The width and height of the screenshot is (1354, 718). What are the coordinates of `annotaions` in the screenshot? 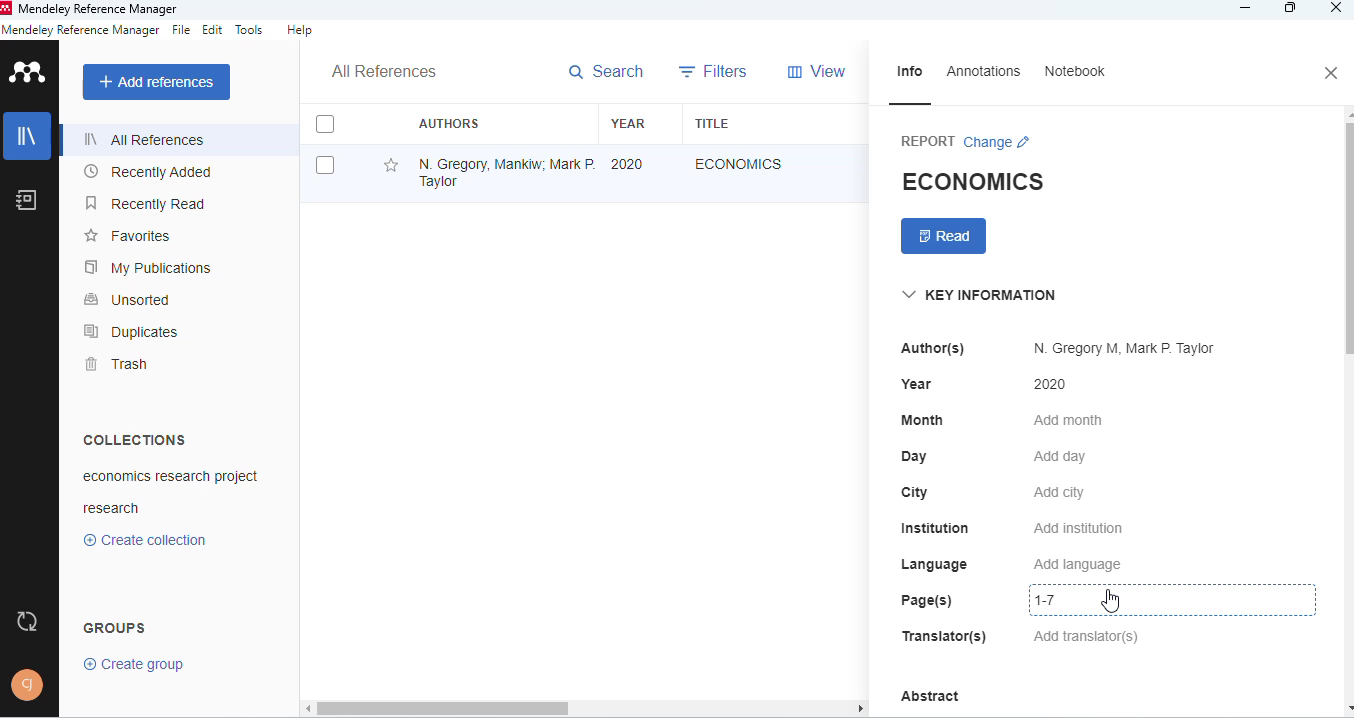 It's located at (985, 71).